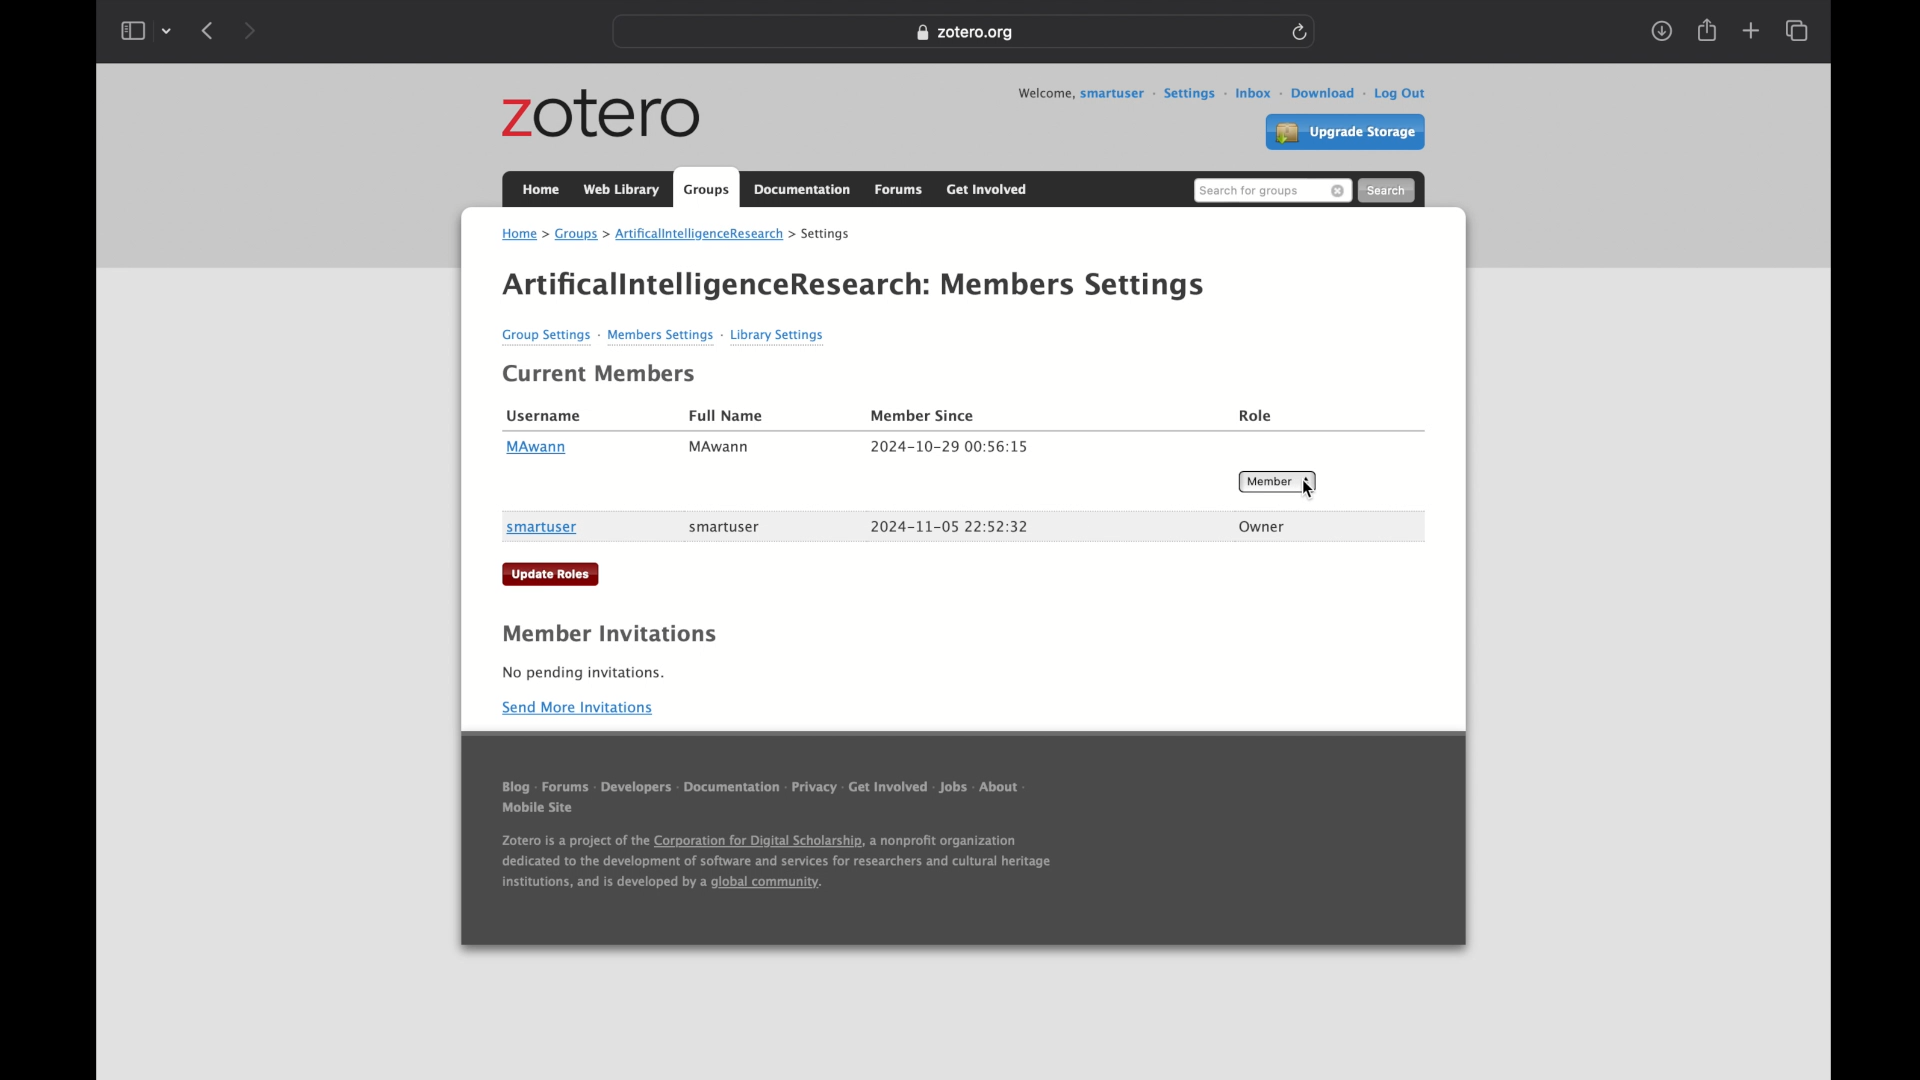 The image size is (1920, 1080). What do you see at coordinates (923, 416) in the screenshot?
I see `member since` at bounding box center [923, 416].